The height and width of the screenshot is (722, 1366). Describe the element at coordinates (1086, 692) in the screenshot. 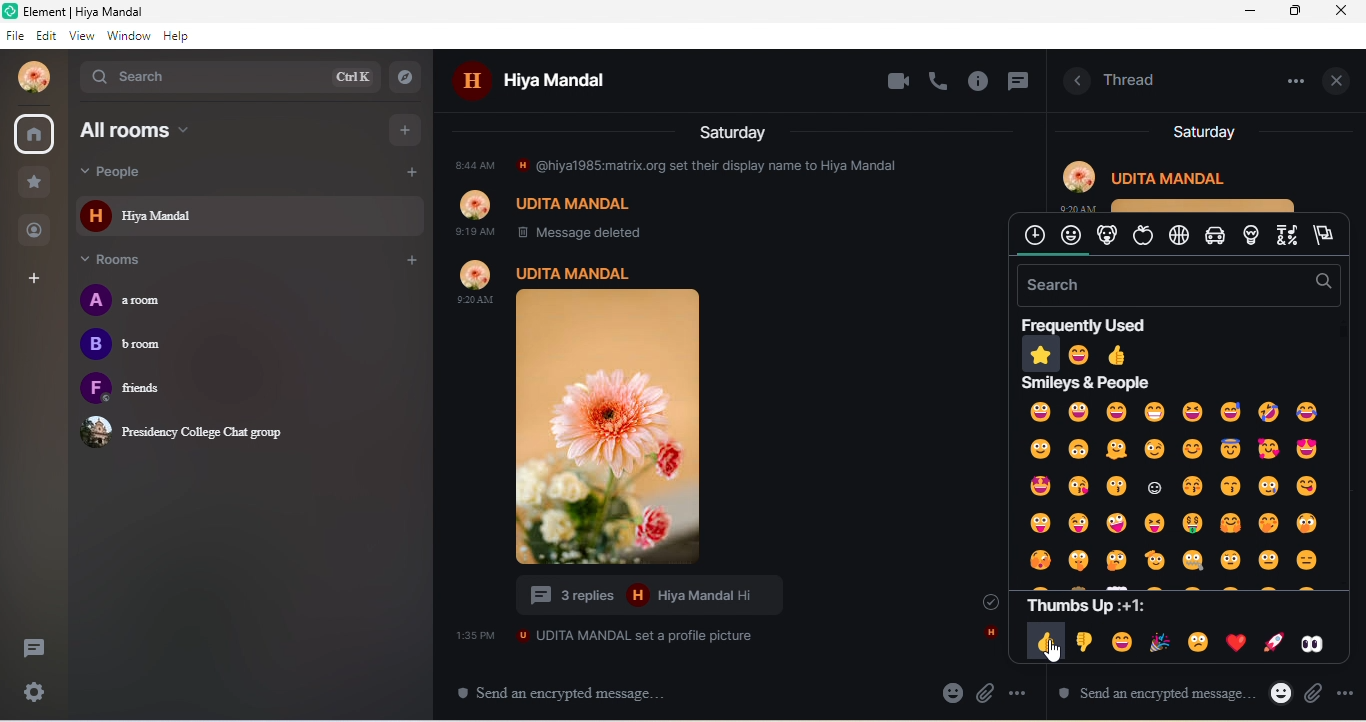

I see `emoji` at that location.